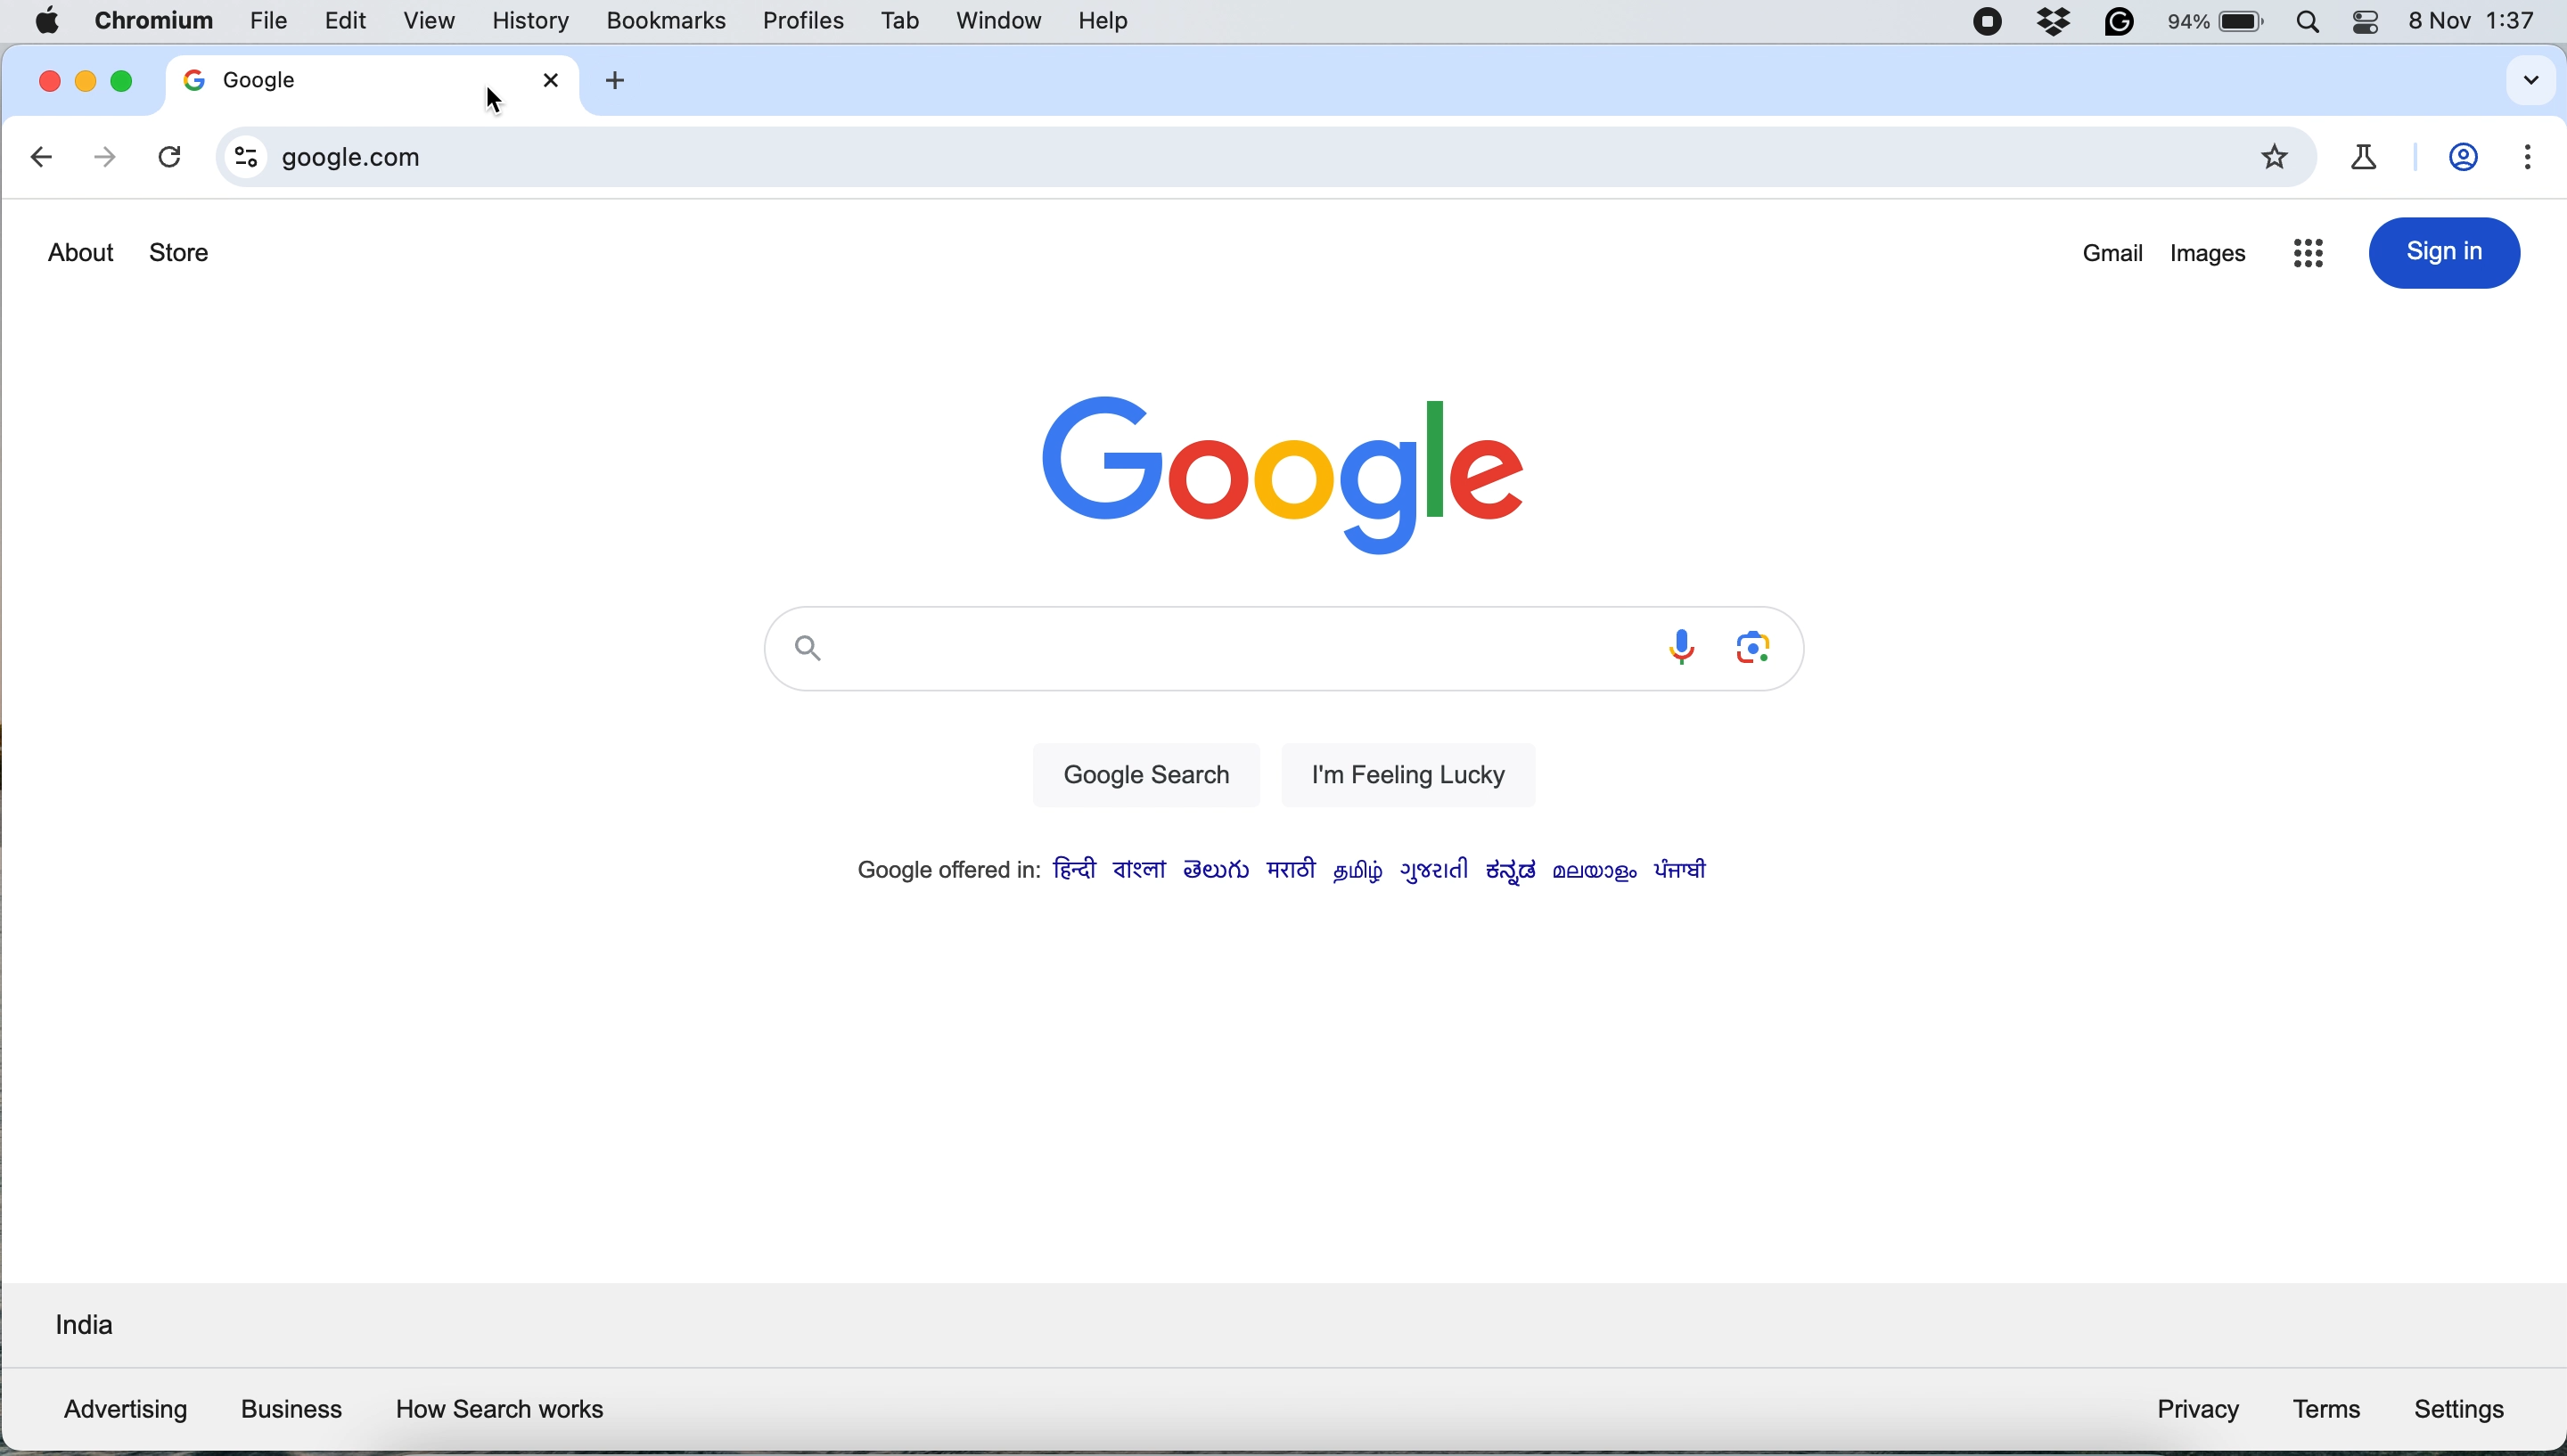 The height and width of the screenshot is (1456, 2567). What do you see at coordinates (81, 1329) in the screenshot?
I see `search location` at bounding box center [81, 1329].